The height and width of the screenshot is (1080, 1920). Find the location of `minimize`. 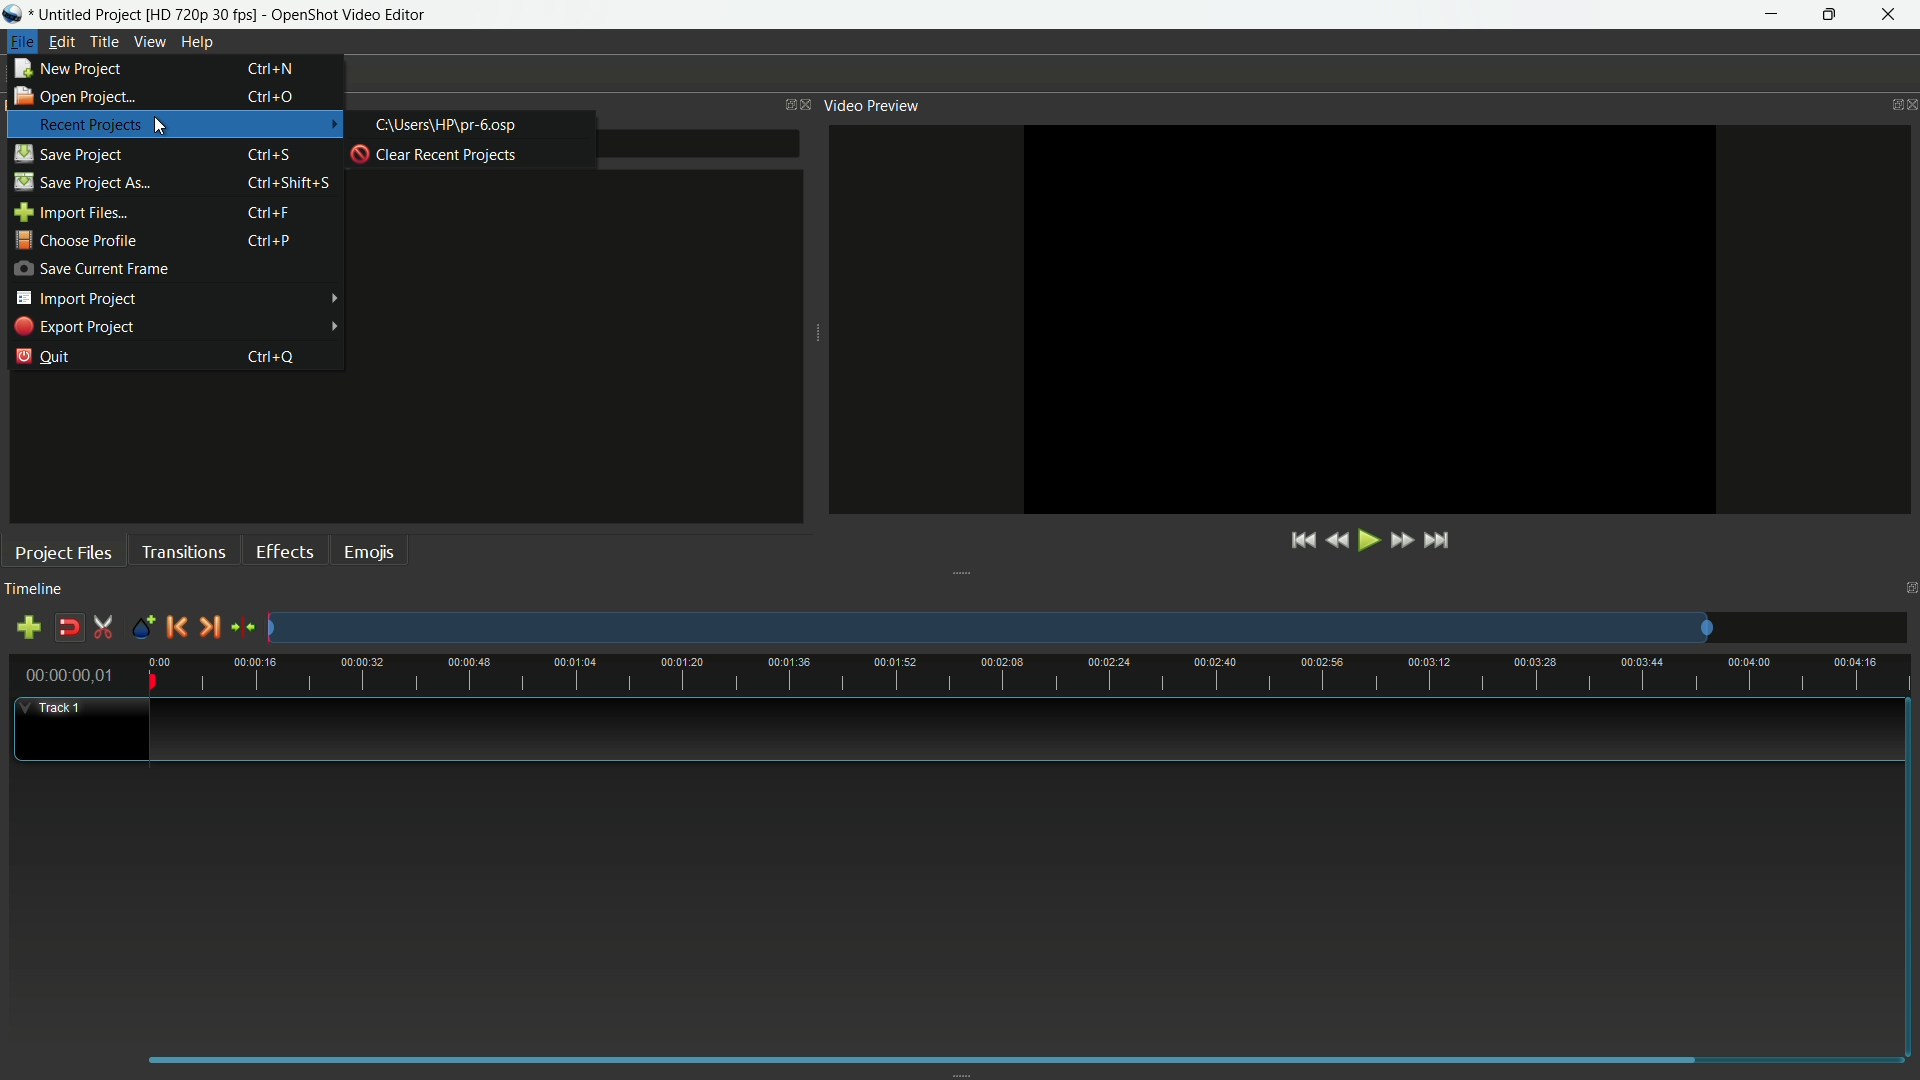

minimize is located at coordinates (1773, 15).